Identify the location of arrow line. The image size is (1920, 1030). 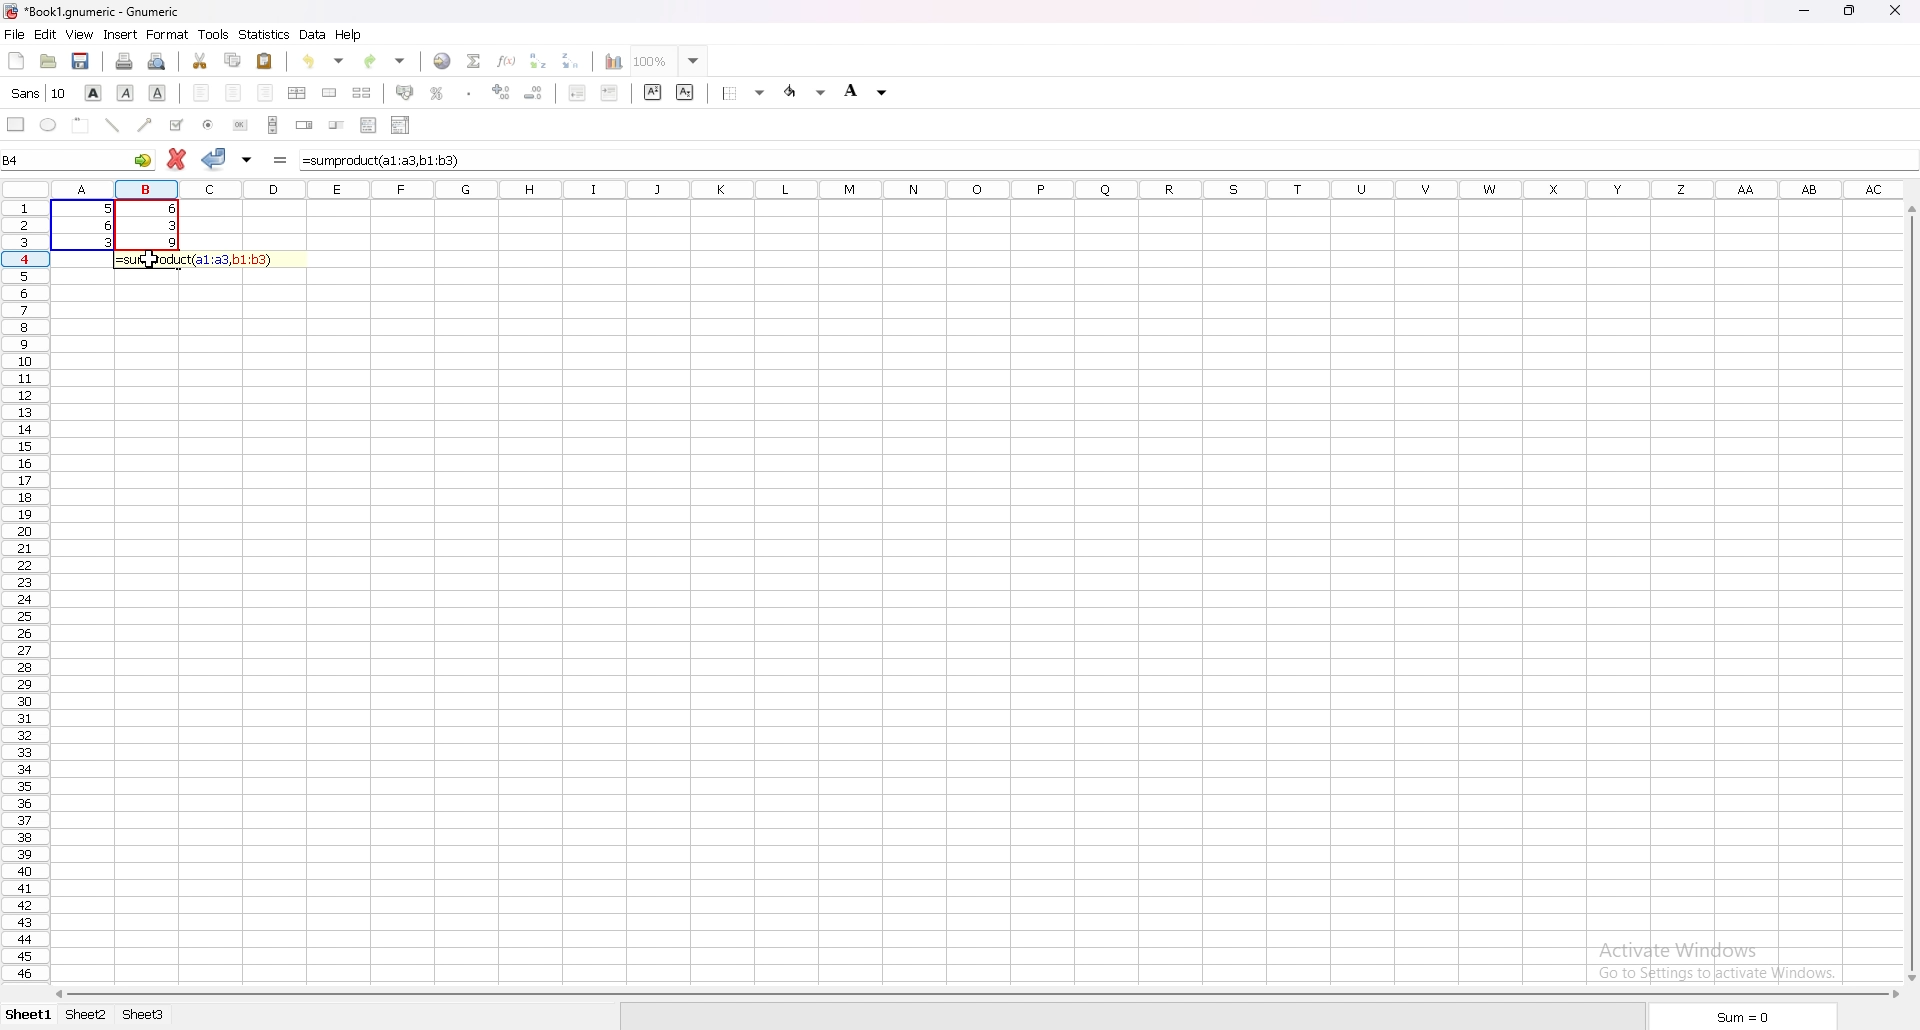
(143, 125).